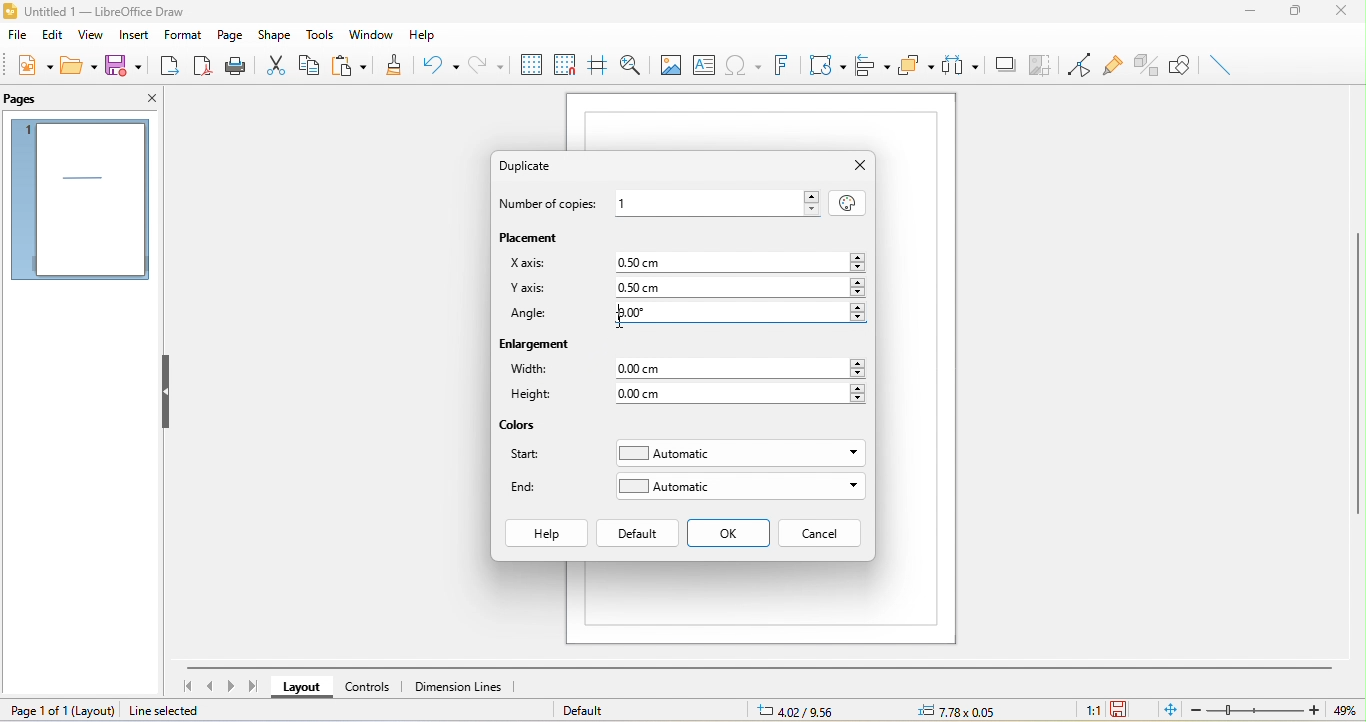  What do you see at coordinates (859, 166) in the screenshot?
I see `close` at bounding box center [859, 166].